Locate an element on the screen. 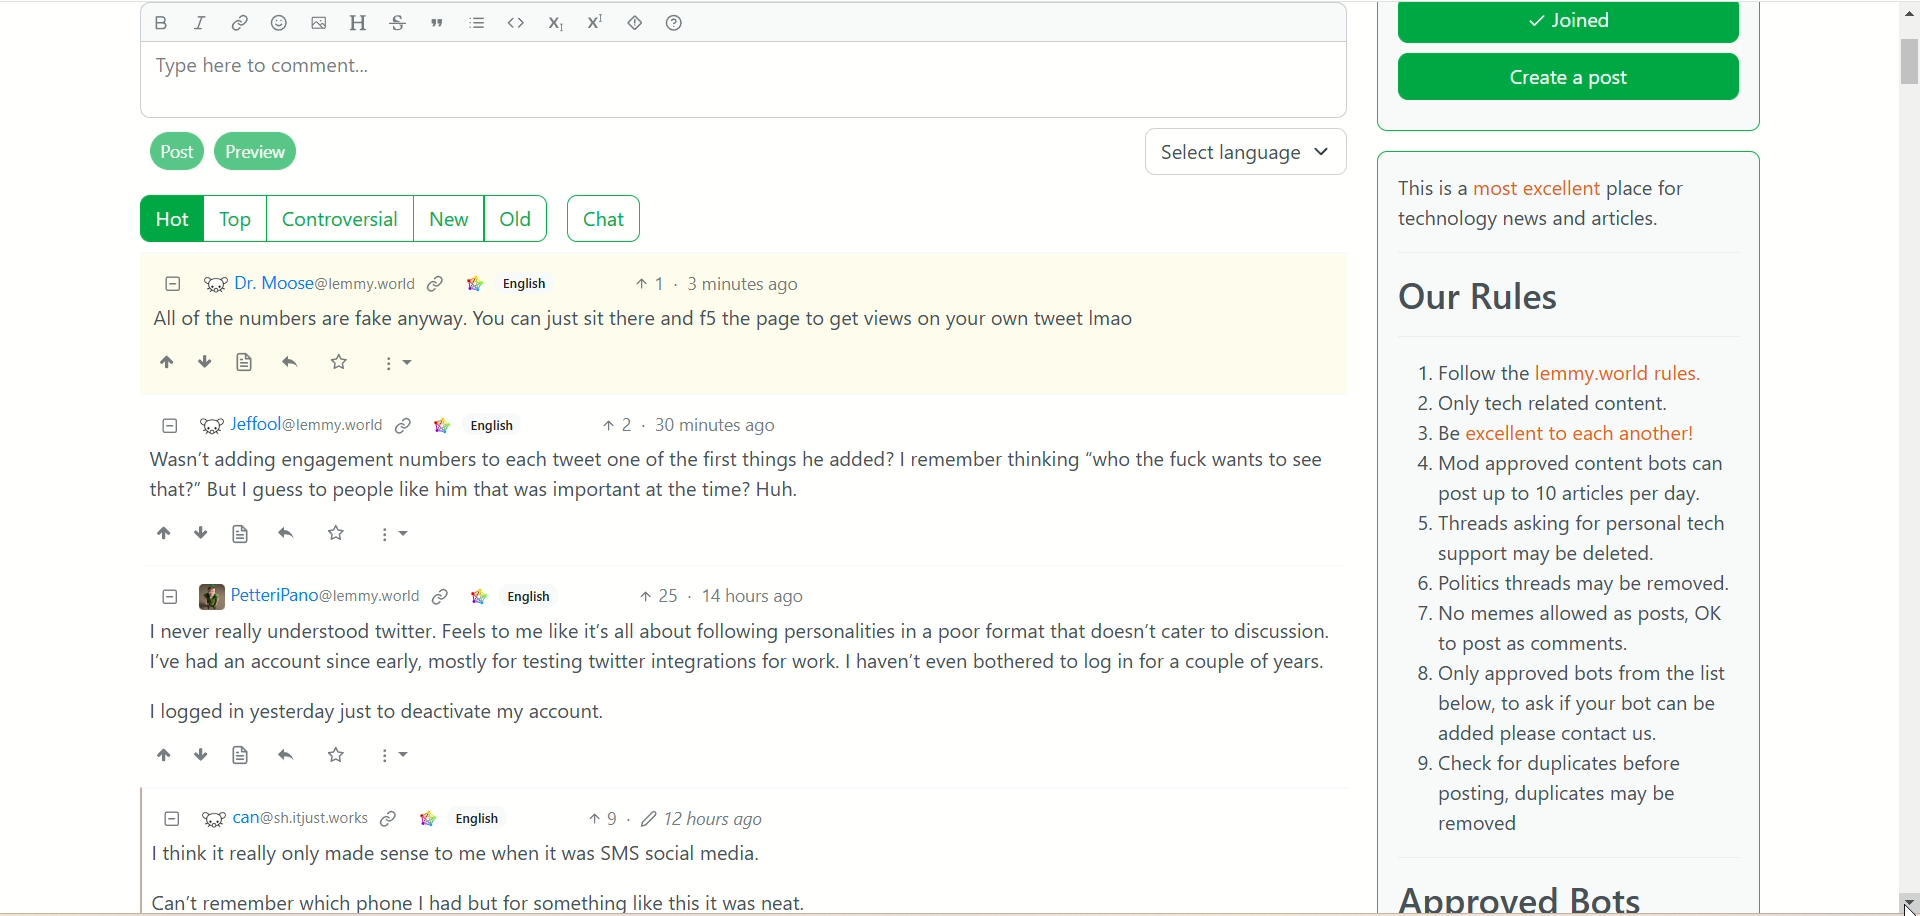  Link is located at coordinates (442, 426).